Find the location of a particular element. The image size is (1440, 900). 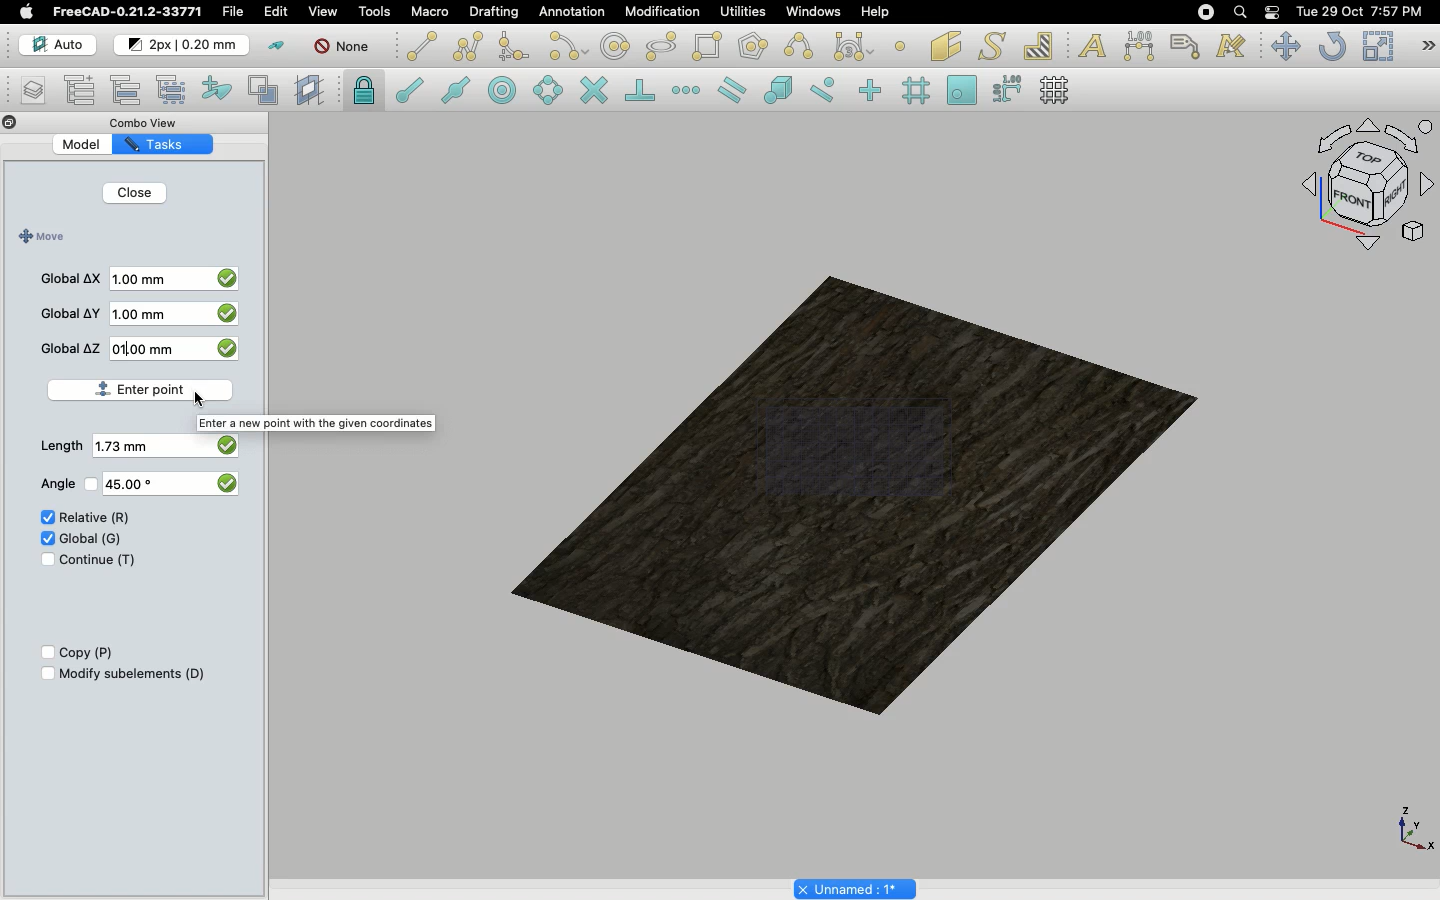

Move to group is located at coordinates (129, 90).